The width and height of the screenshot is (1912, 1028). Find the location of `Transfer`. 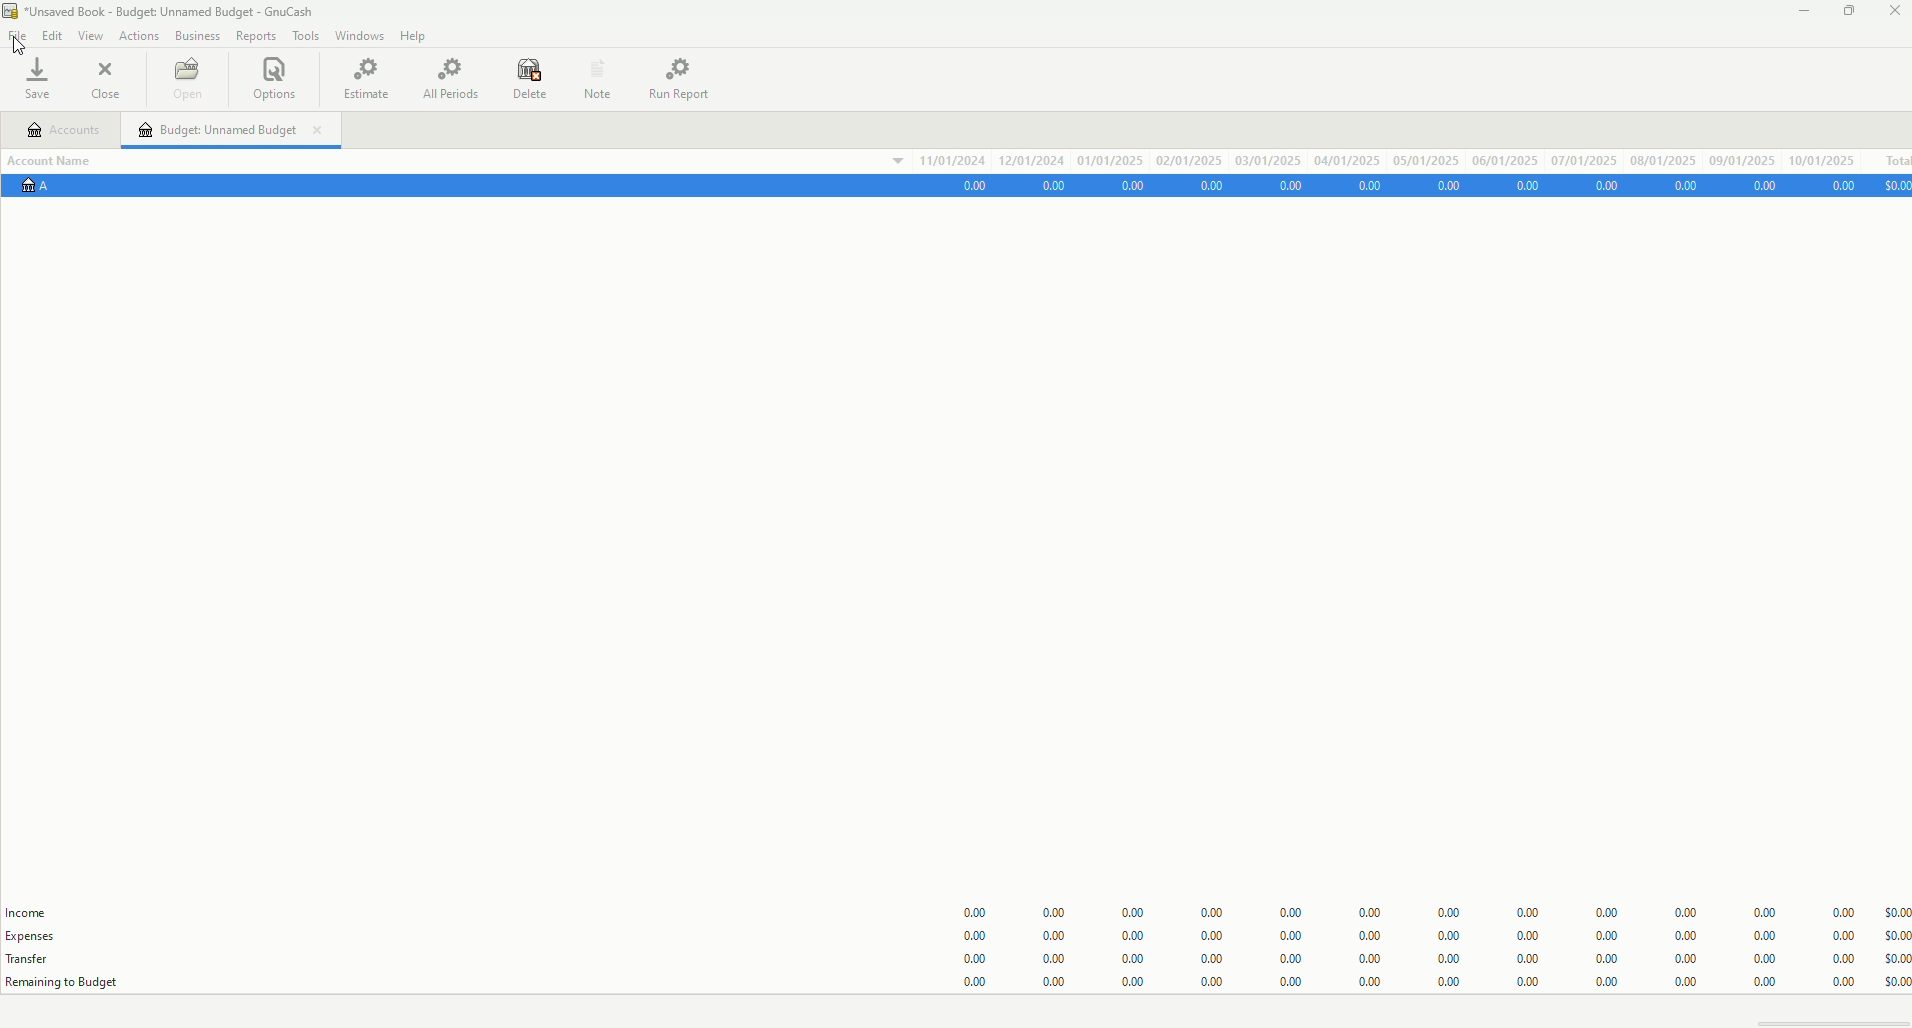

Transfer is located at coordinates (31, 959).